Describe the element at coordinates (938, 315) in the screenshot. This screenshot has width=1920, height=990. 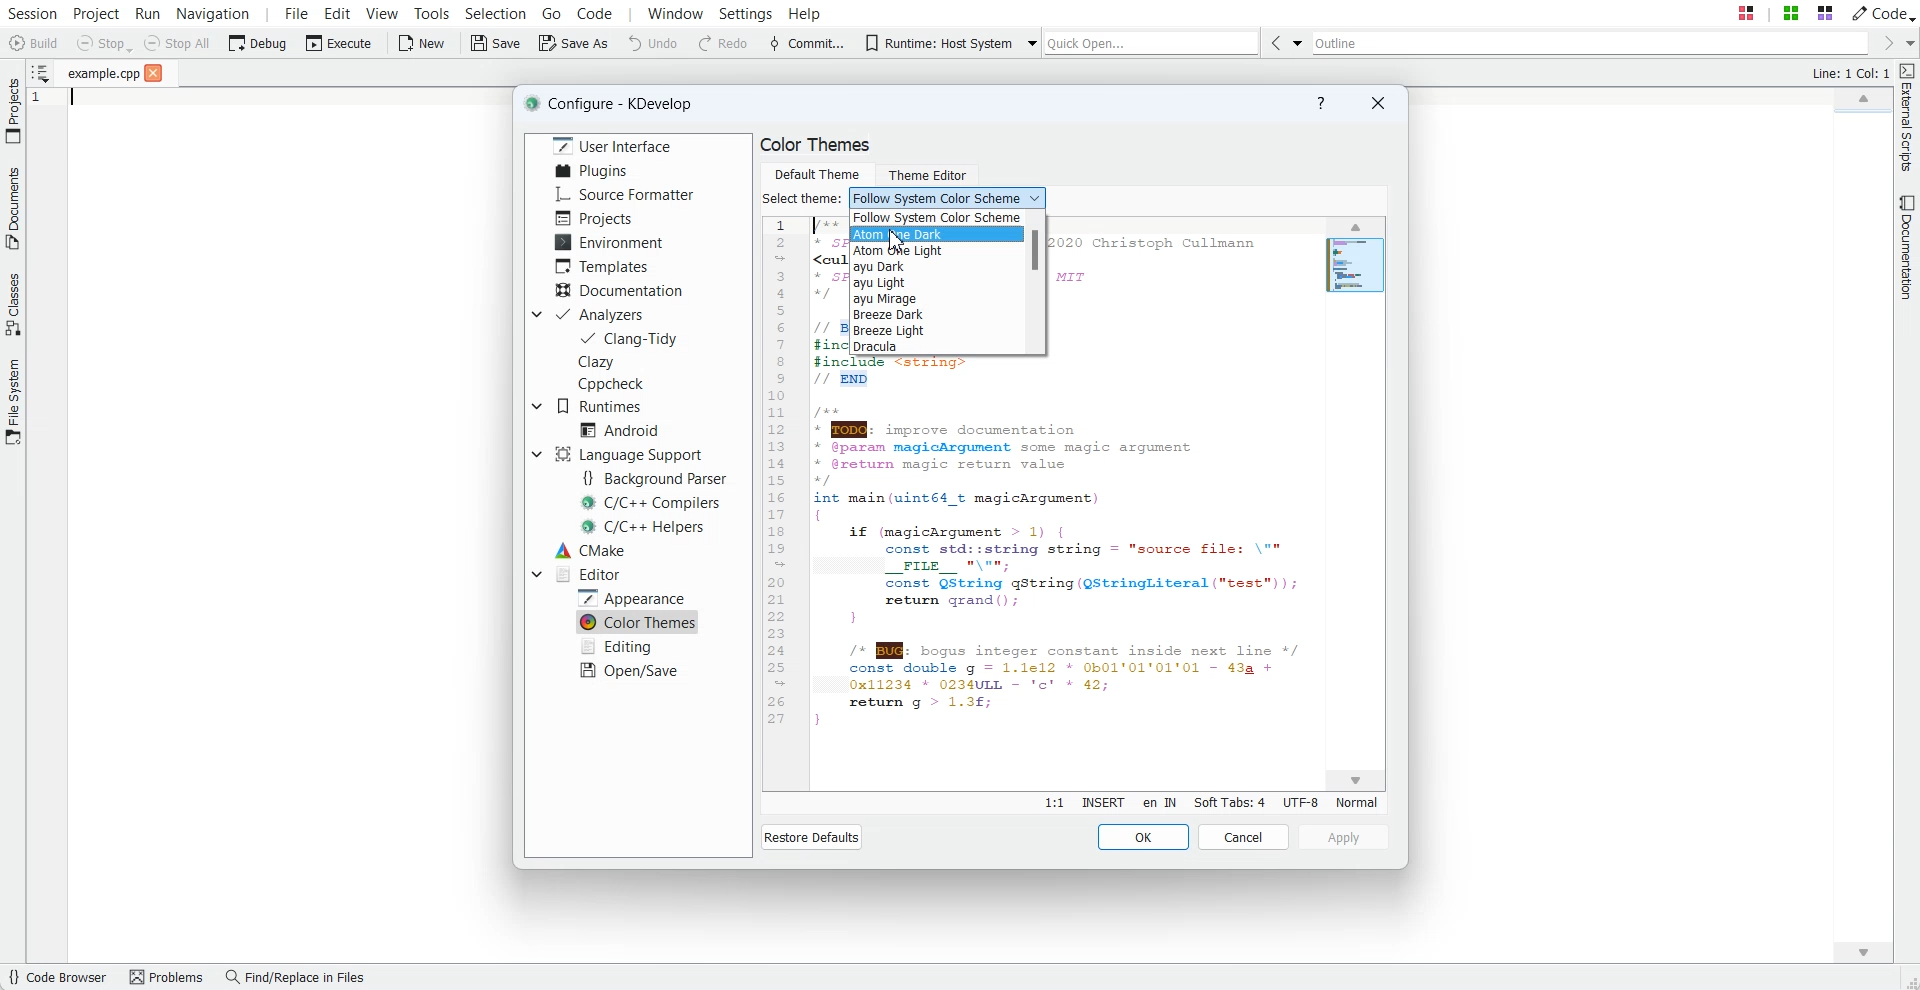
I see `Breeze Dark` at that location.